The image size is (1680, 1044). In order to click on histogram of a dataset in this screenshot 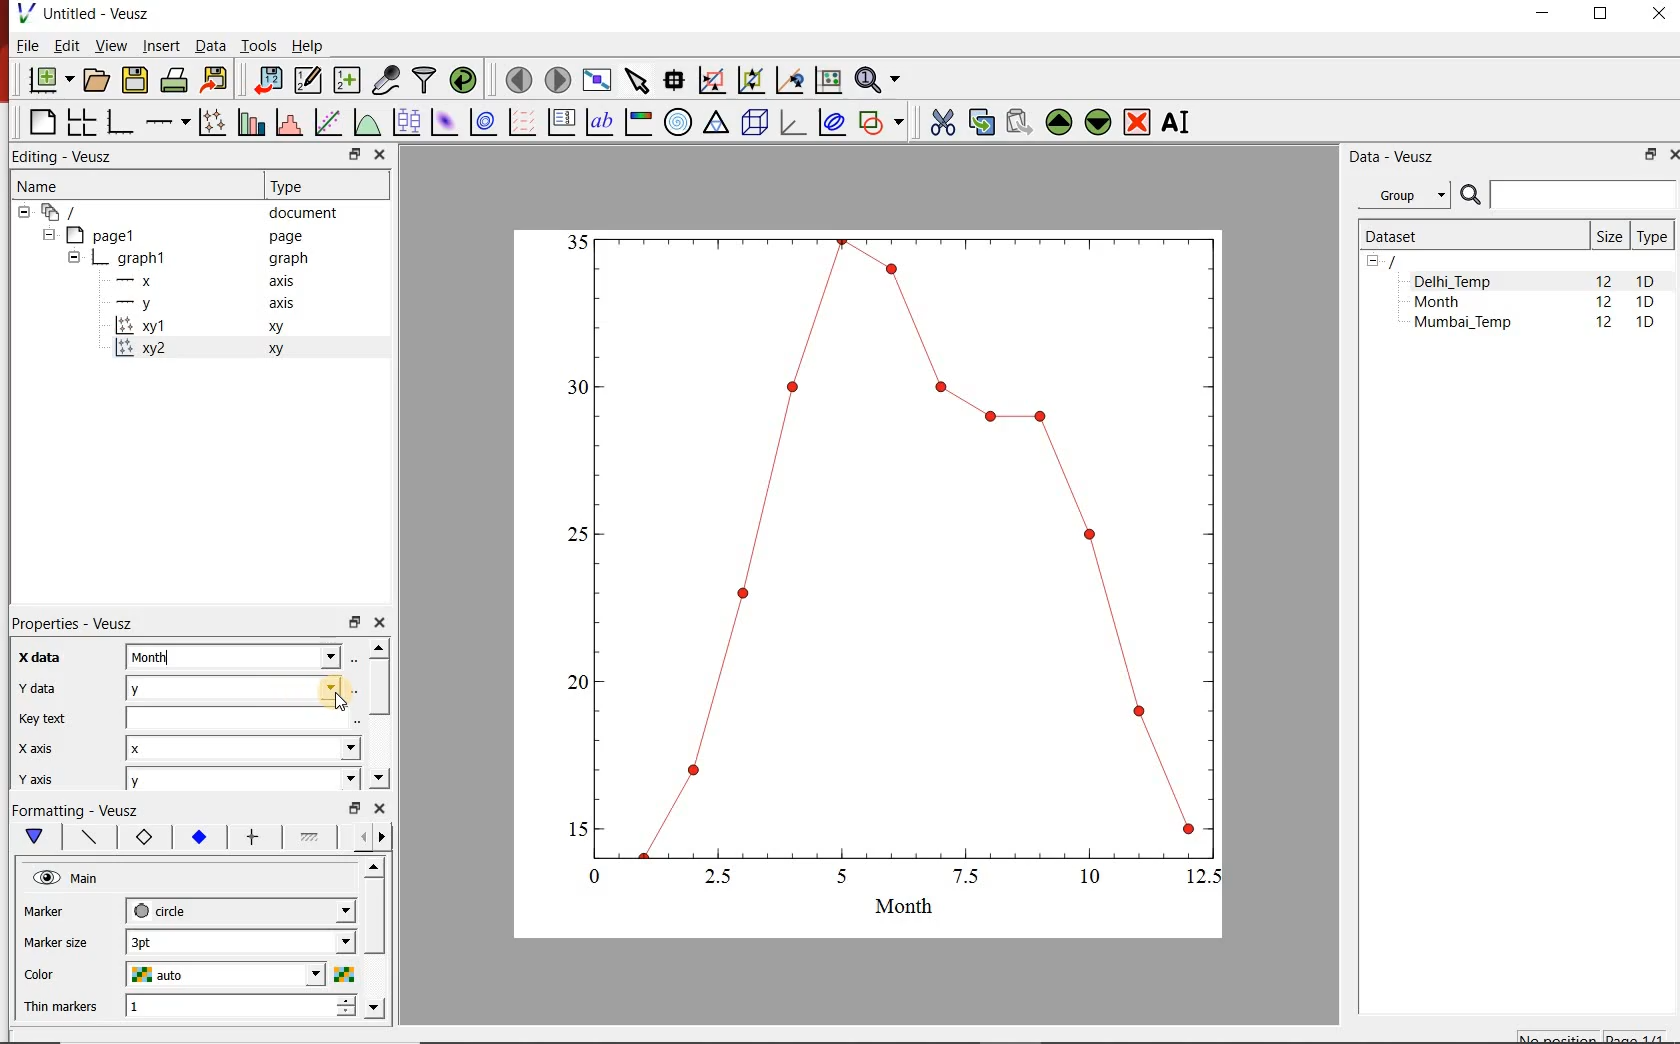, I will do `click(288, 122)`.